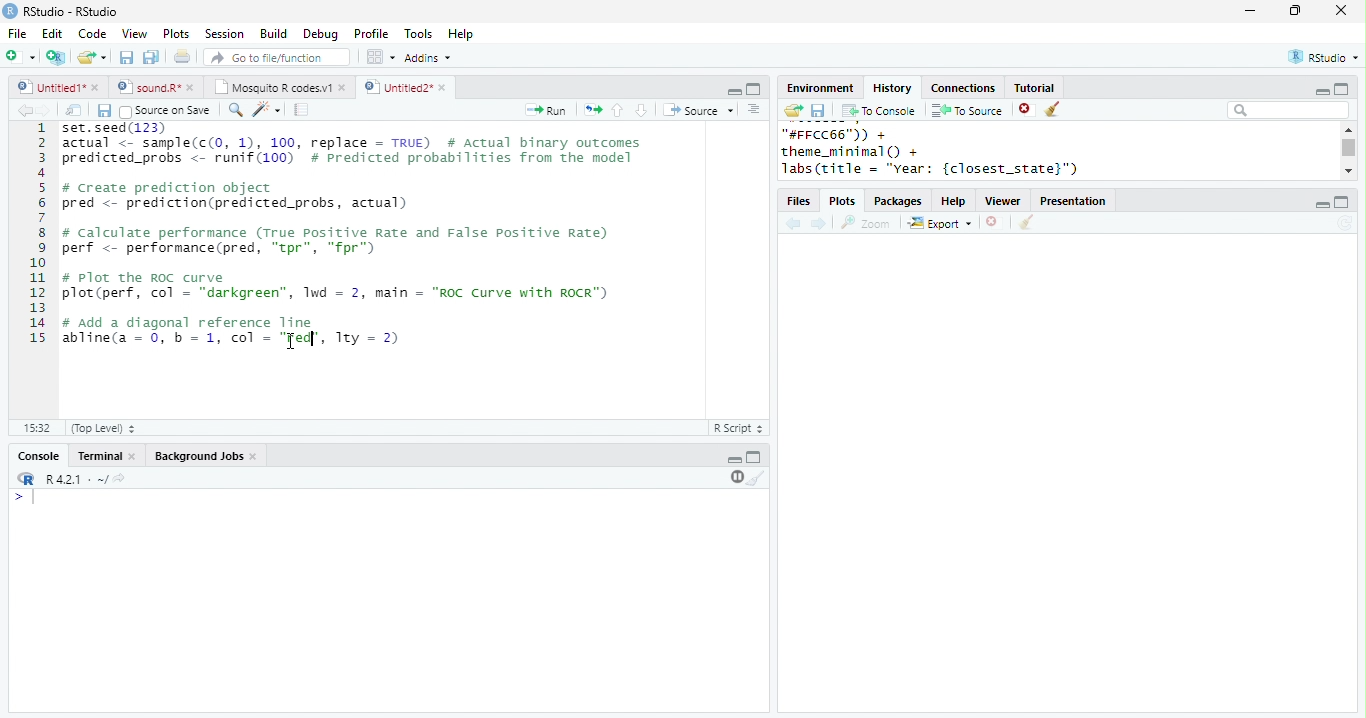 Image resolution: width=1366 pixels, height=718 pixels. I want to click on Addins, so click(428, 58).